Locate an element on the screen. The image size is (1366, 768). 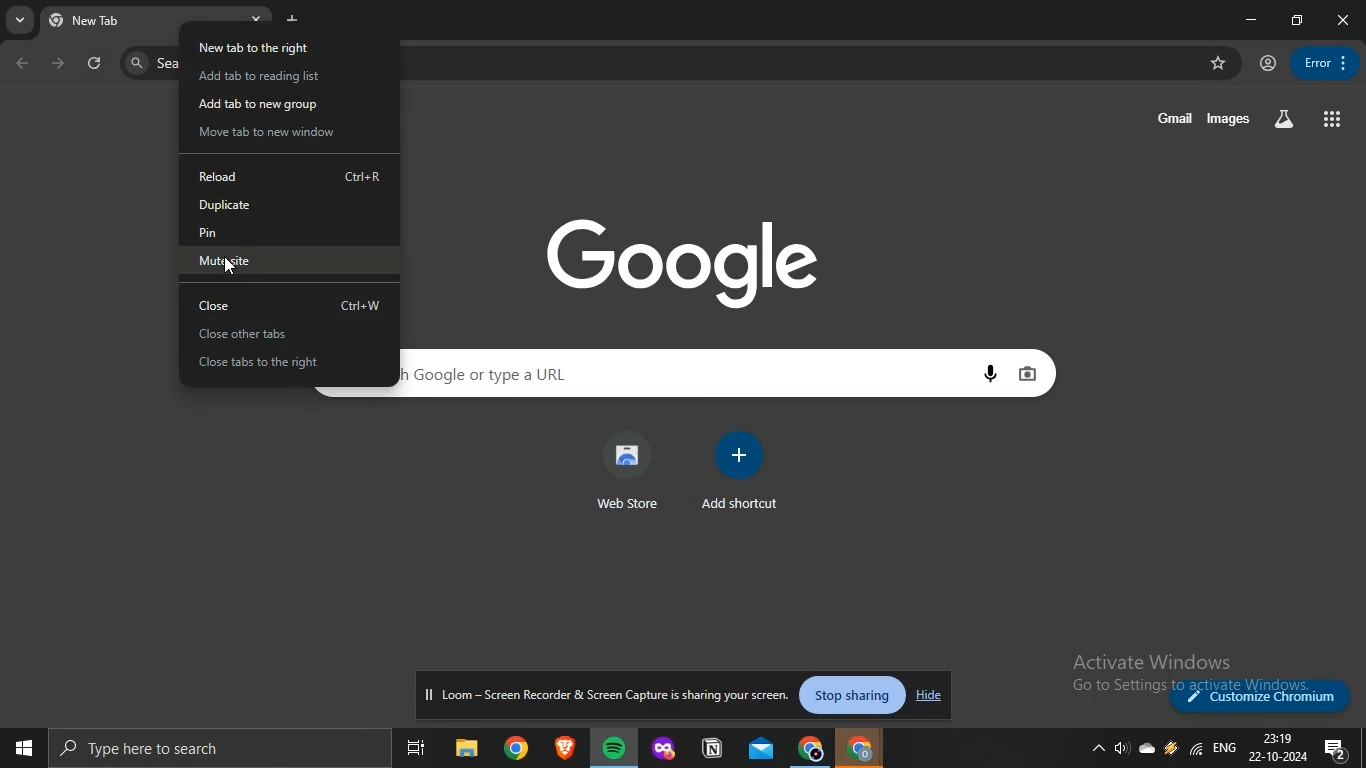
menu is located at coordinates (1322, 61).